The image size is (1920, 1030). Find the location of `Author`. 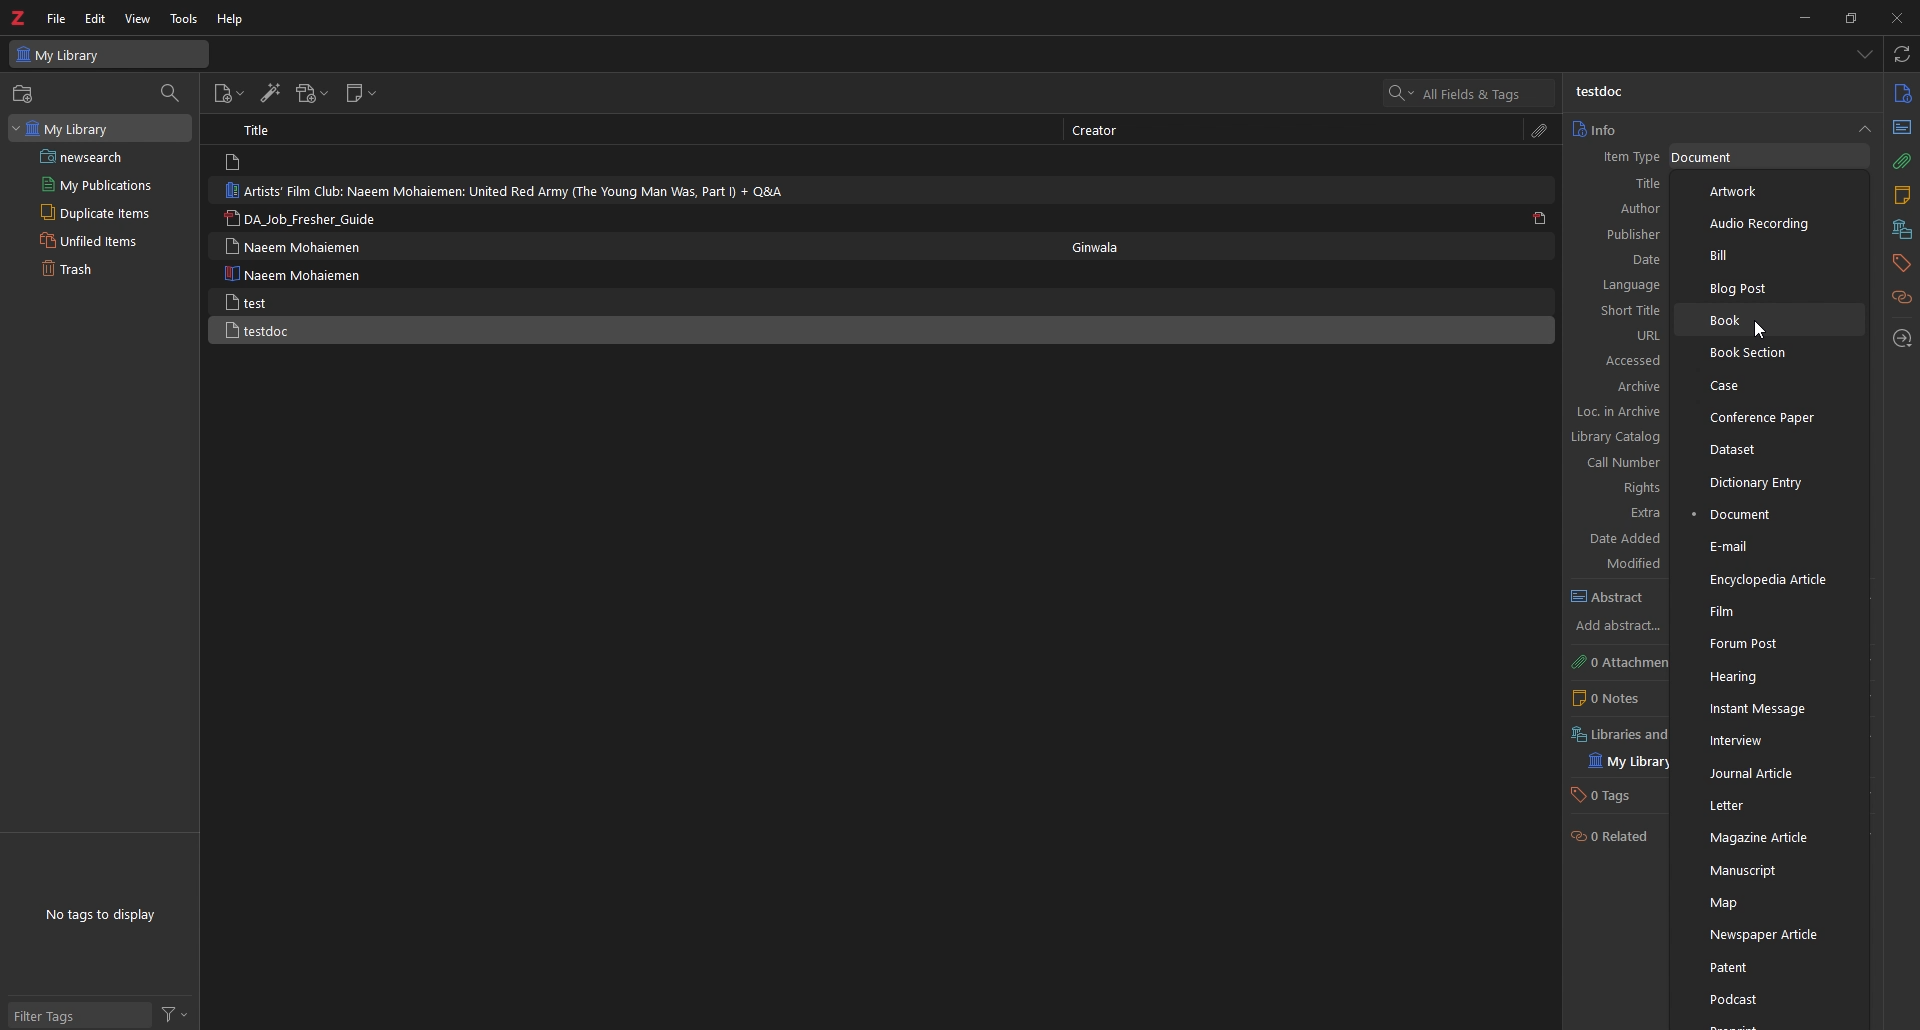

Author is located at coordinates (1628, 209).